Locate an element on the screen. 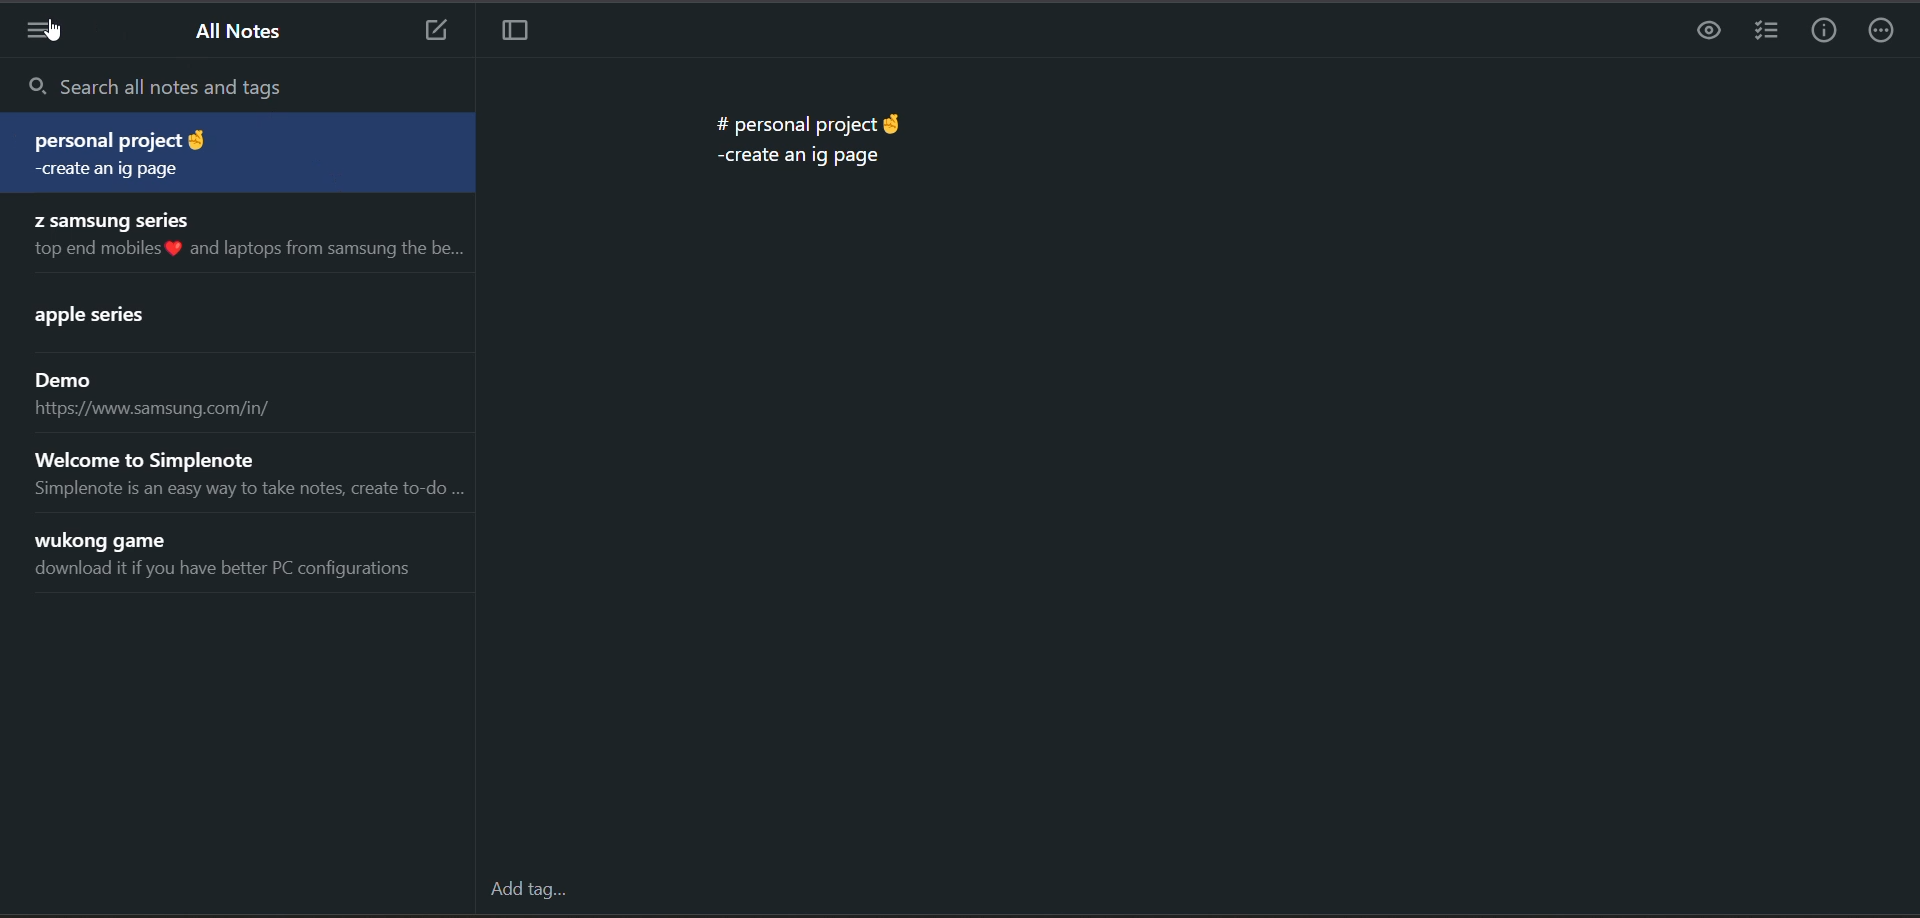  actions is located at coordinates (1882, 33).